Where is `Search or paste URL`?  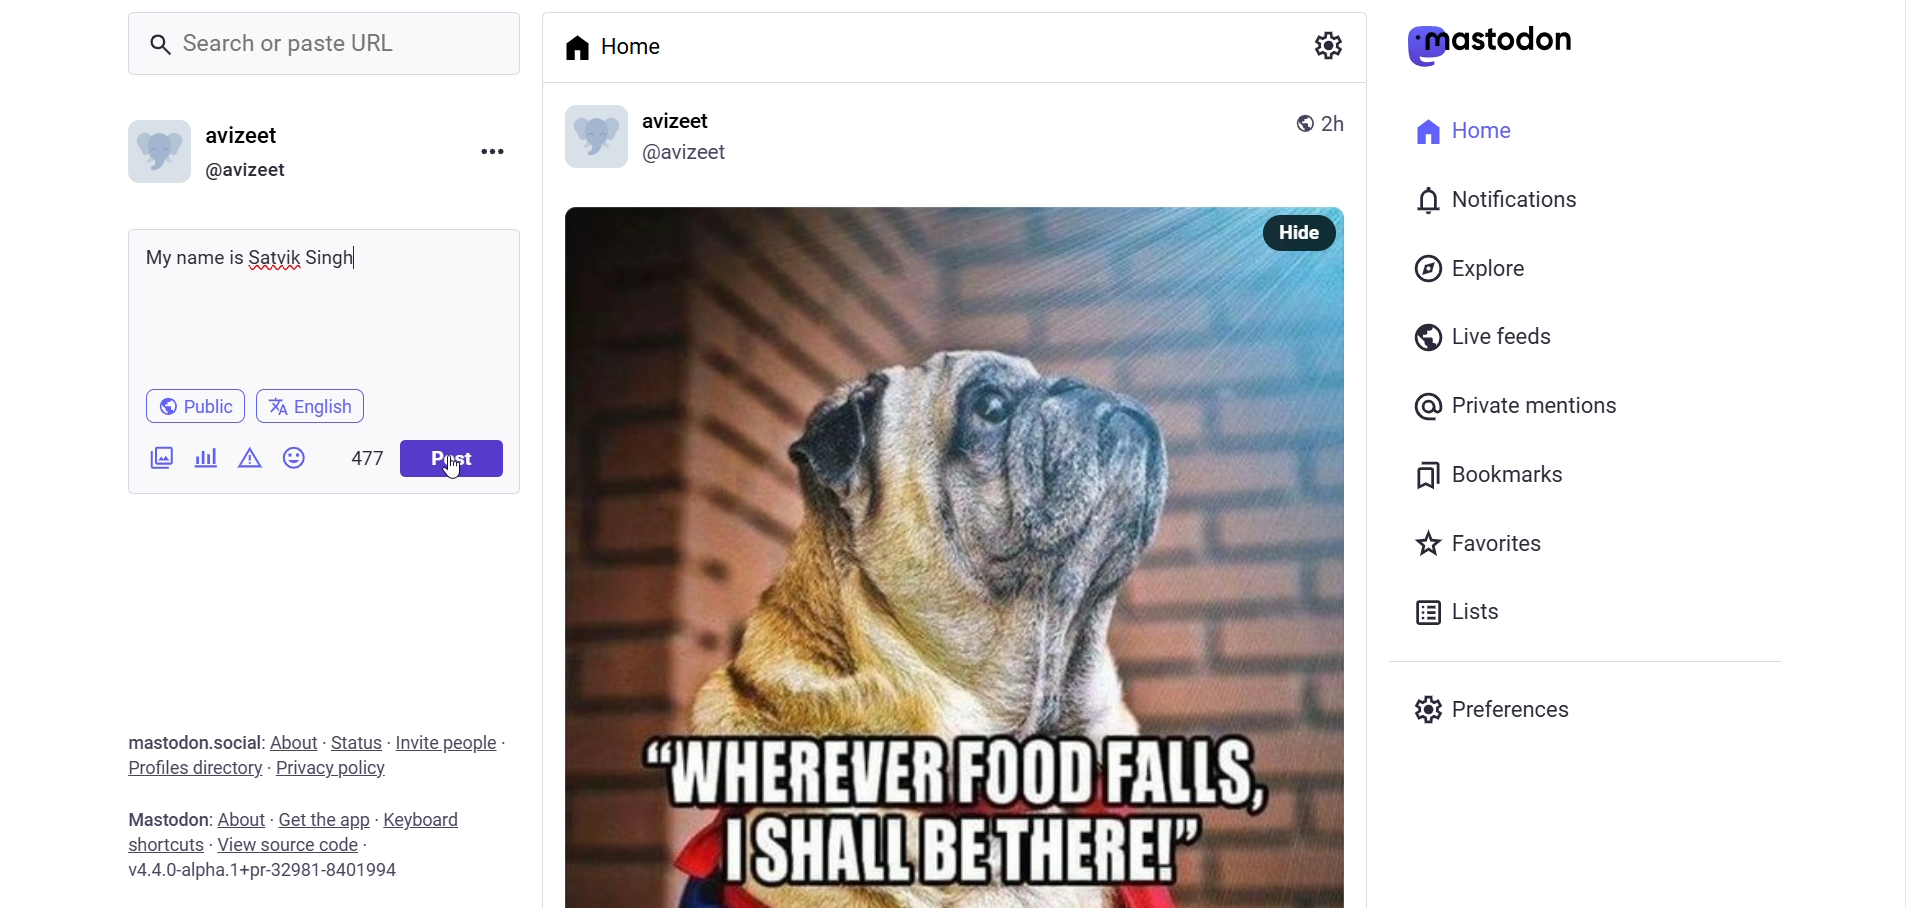
Search or paste URL is located at coordinates (284, 47).